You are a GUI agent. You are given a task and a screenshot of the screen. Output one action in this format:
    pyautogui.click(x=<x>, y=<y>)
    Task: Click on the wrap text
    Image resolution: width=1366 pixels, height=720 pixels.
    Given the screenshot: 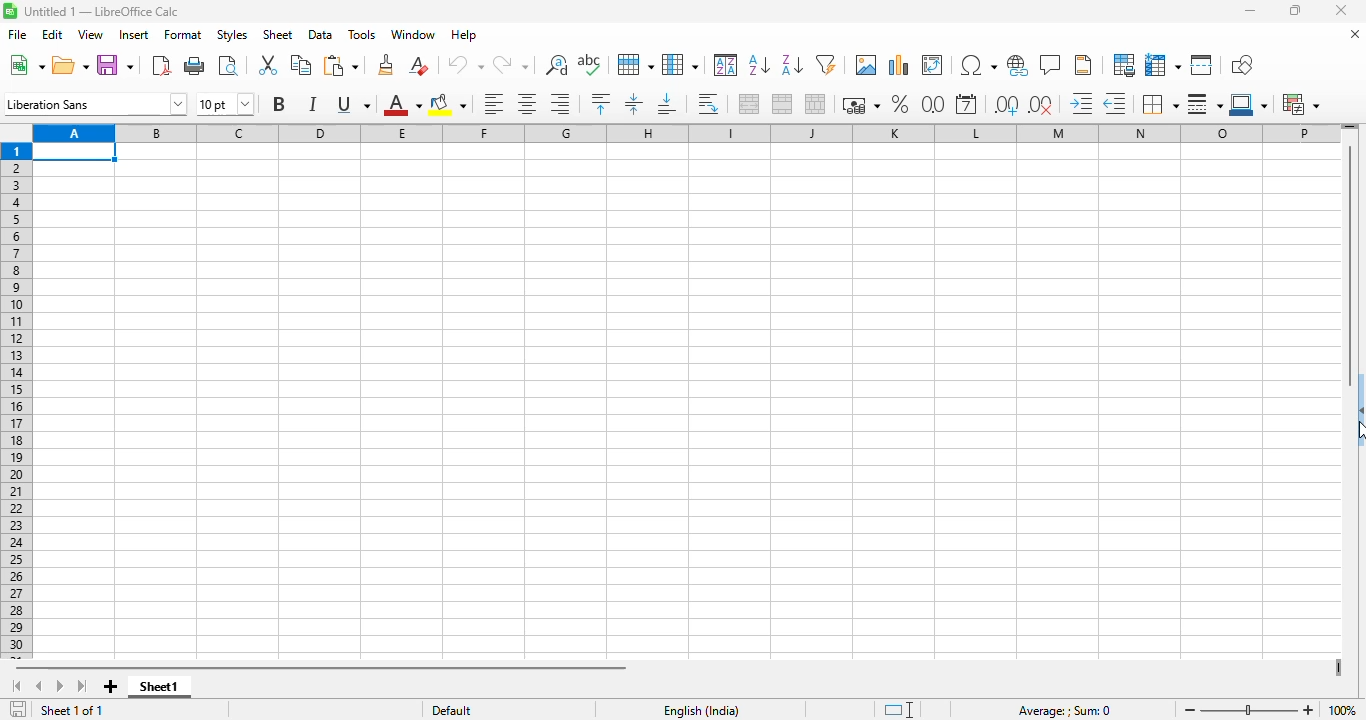 What is the action you would take?
    pyautogui.click(x=707, y=104)
    